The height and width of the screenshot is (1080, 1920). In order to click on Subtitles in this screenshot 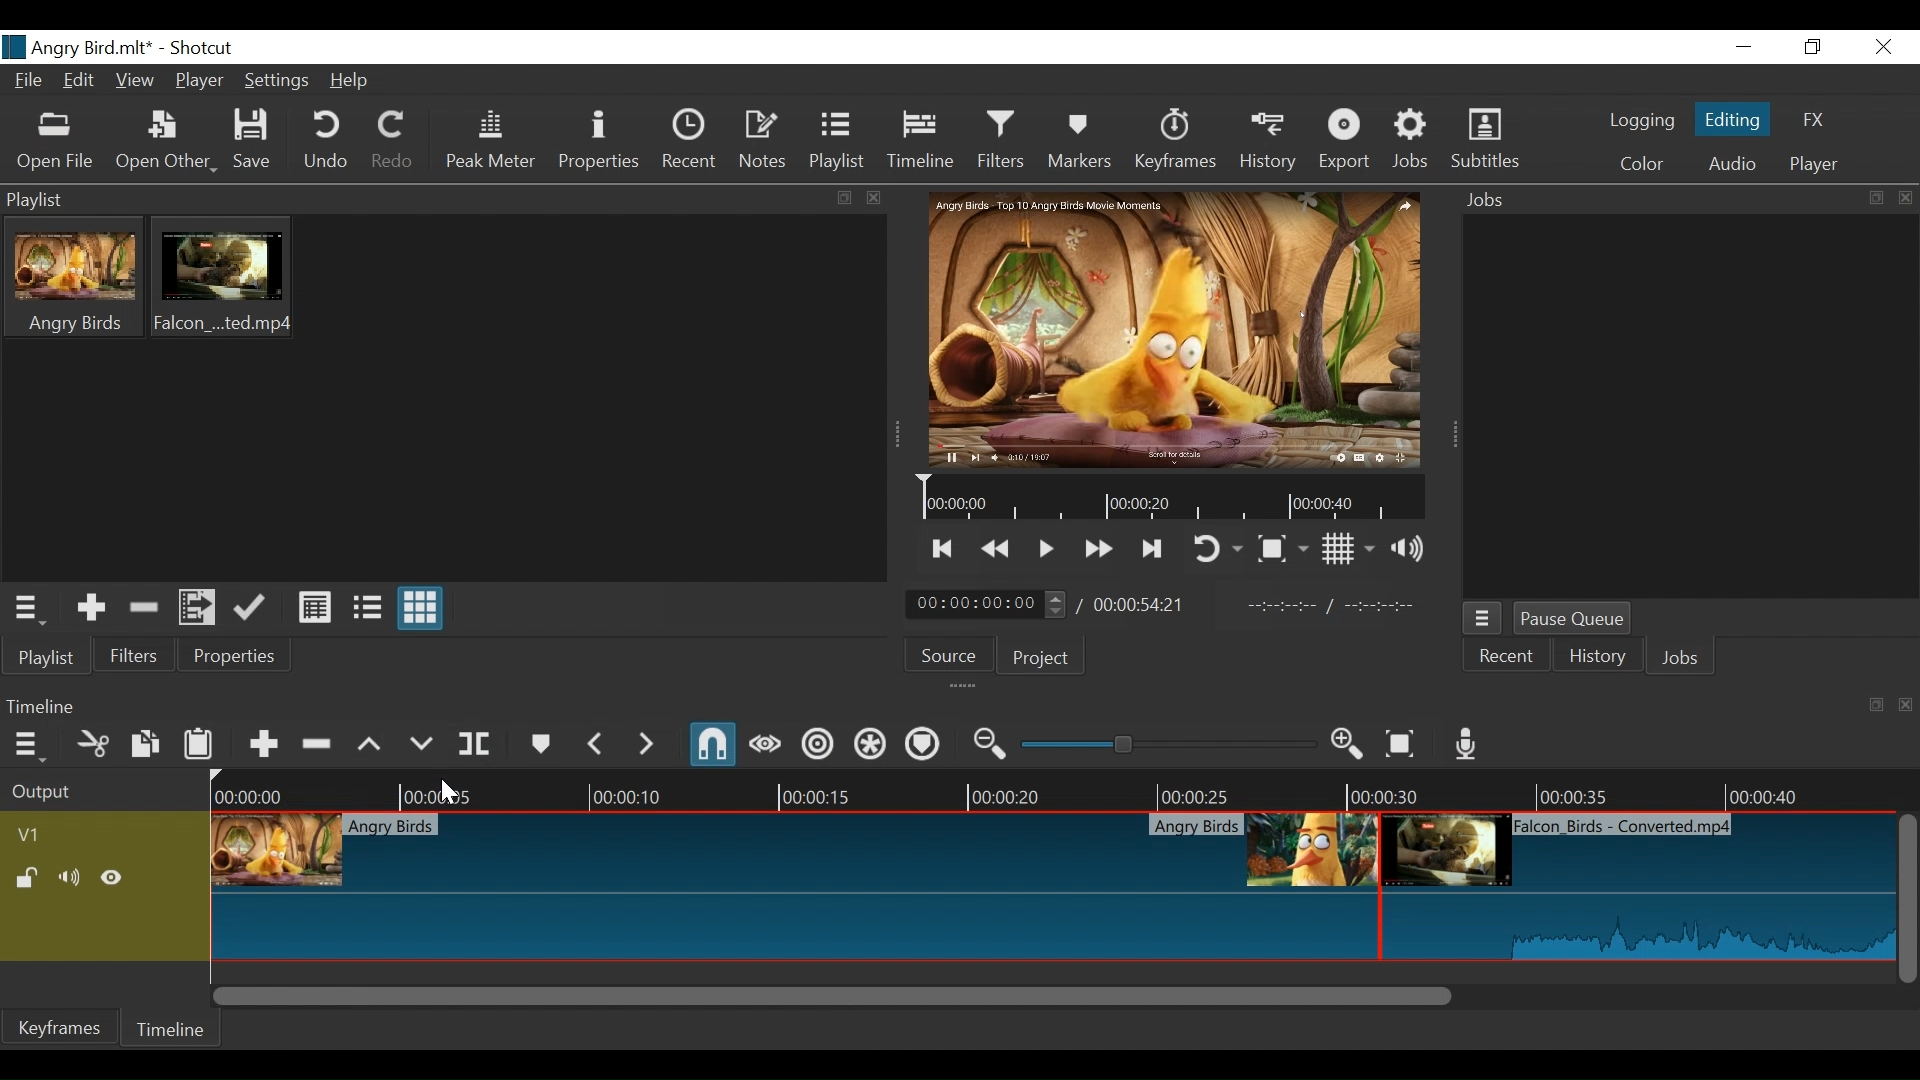, I will do `click(1486, 142)`.